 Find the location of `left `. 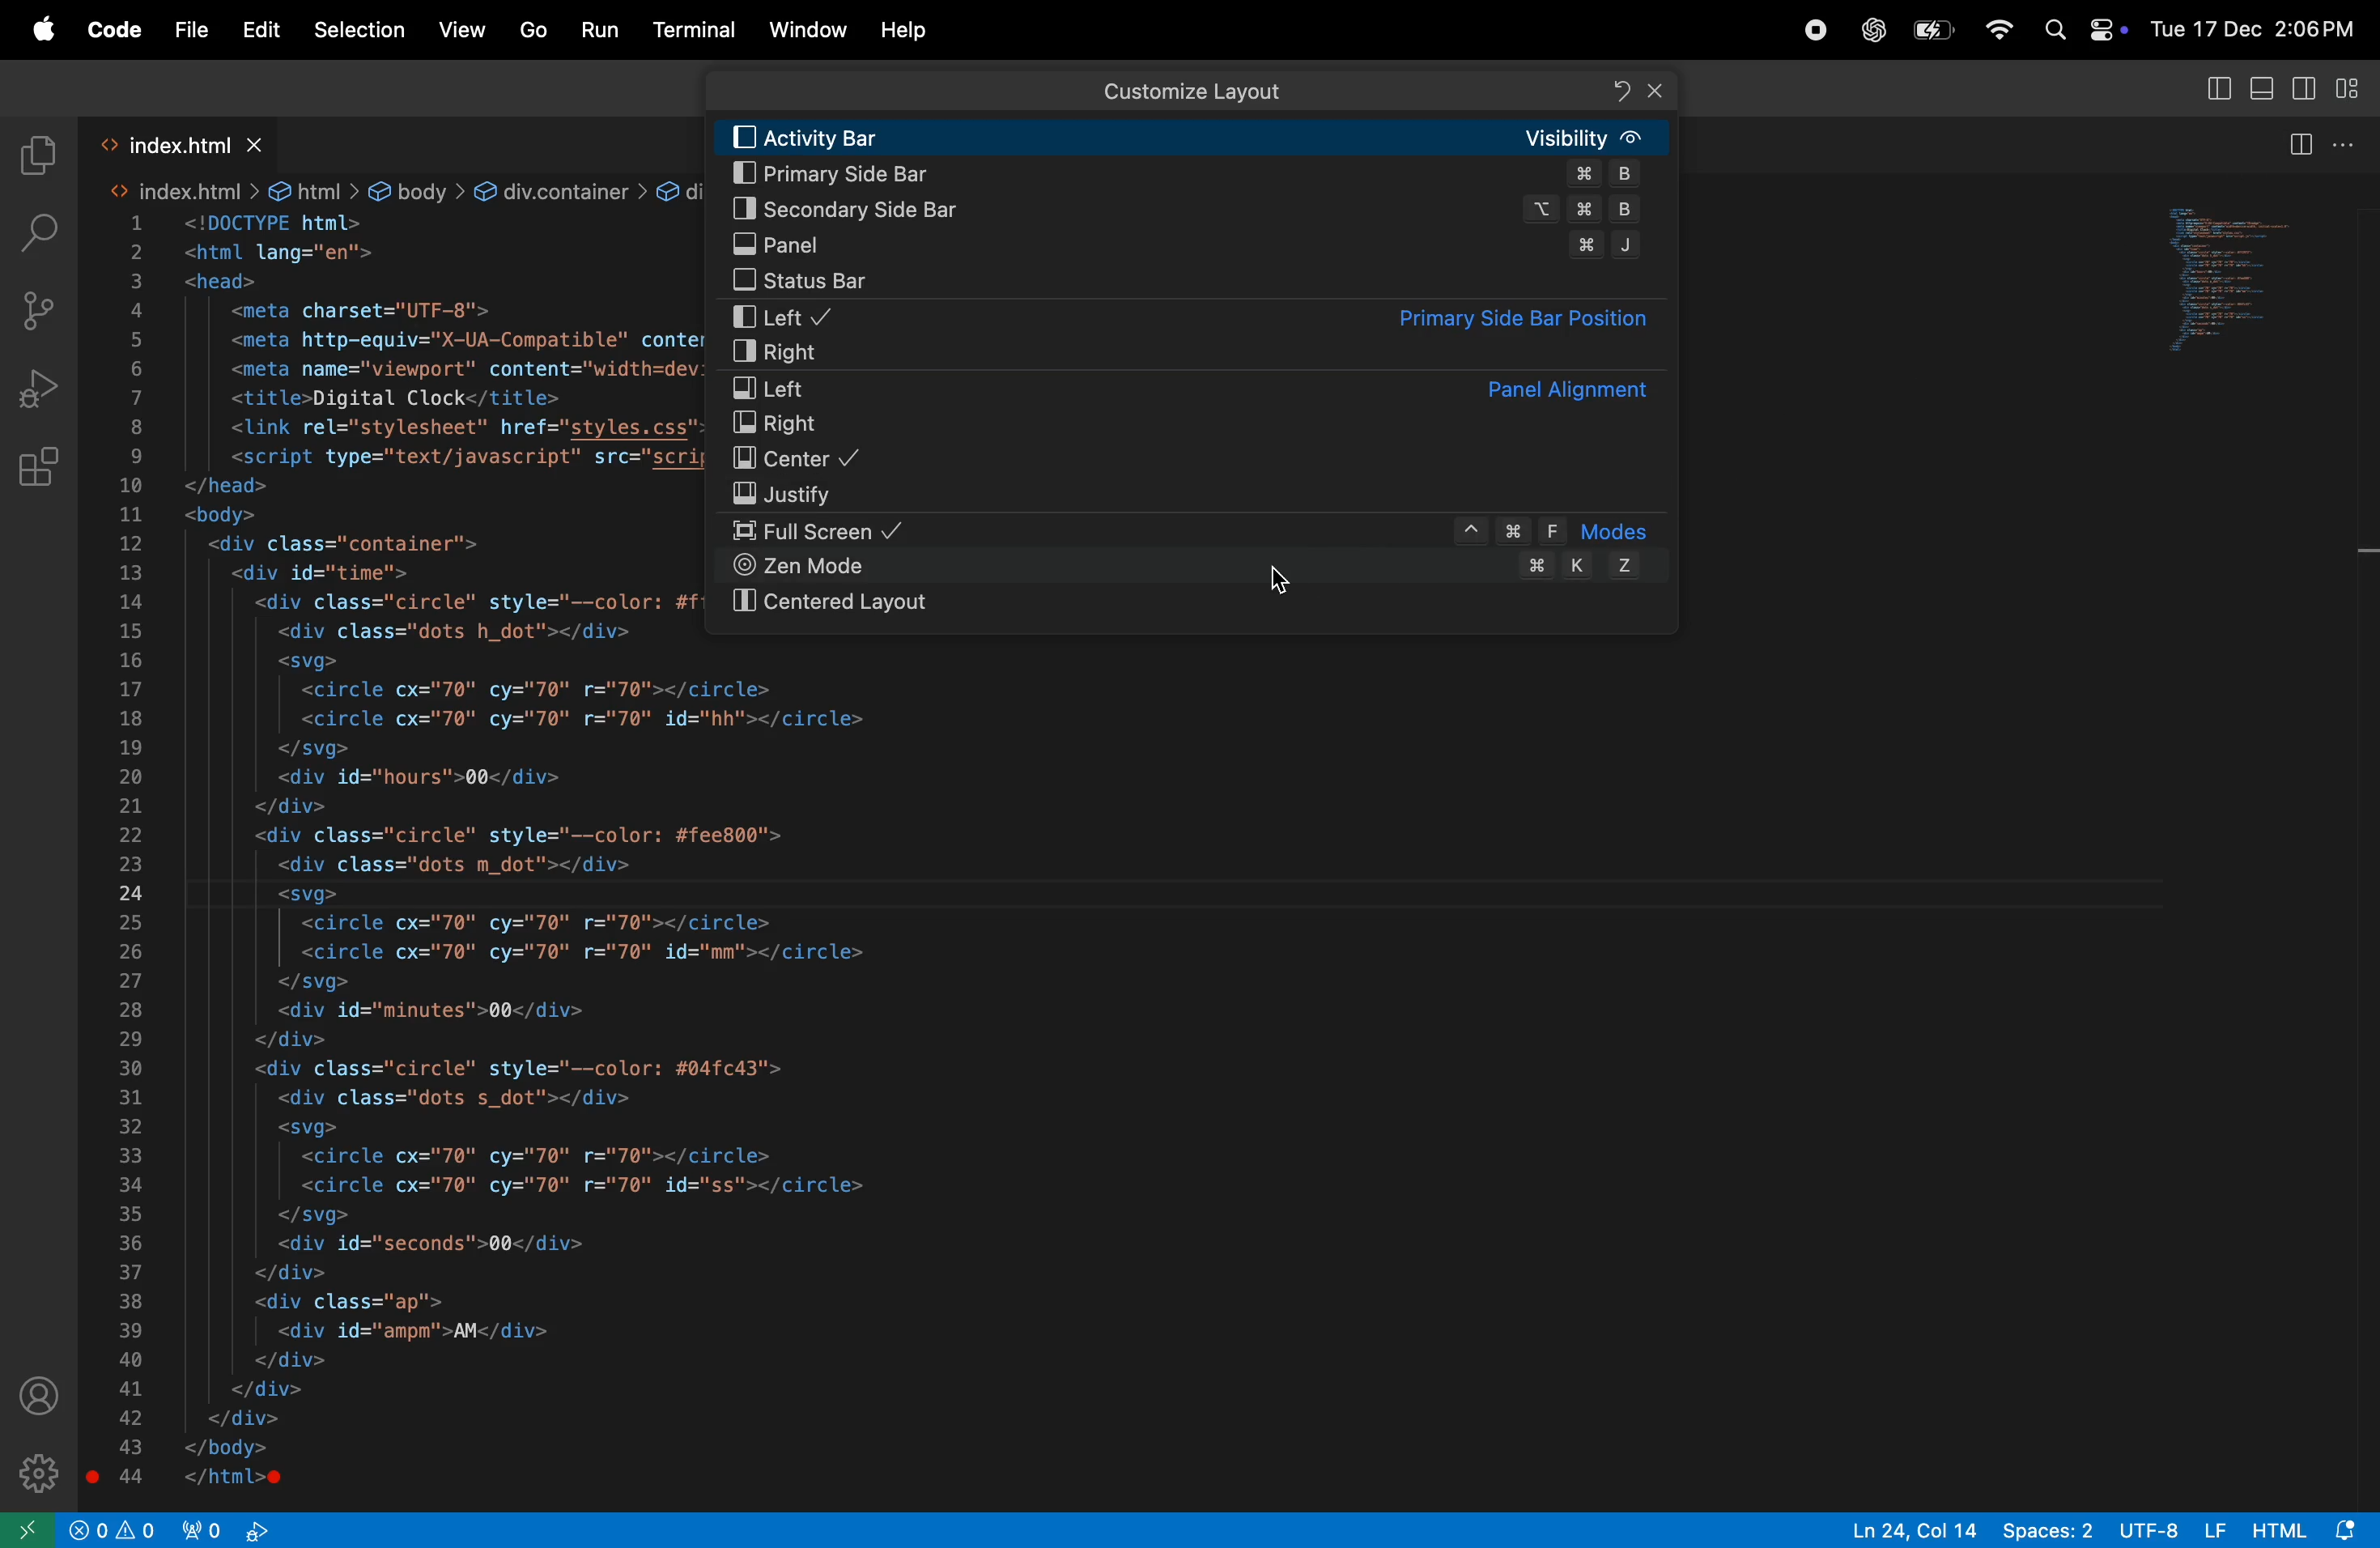

left  is located at coordinates (1188, 317).